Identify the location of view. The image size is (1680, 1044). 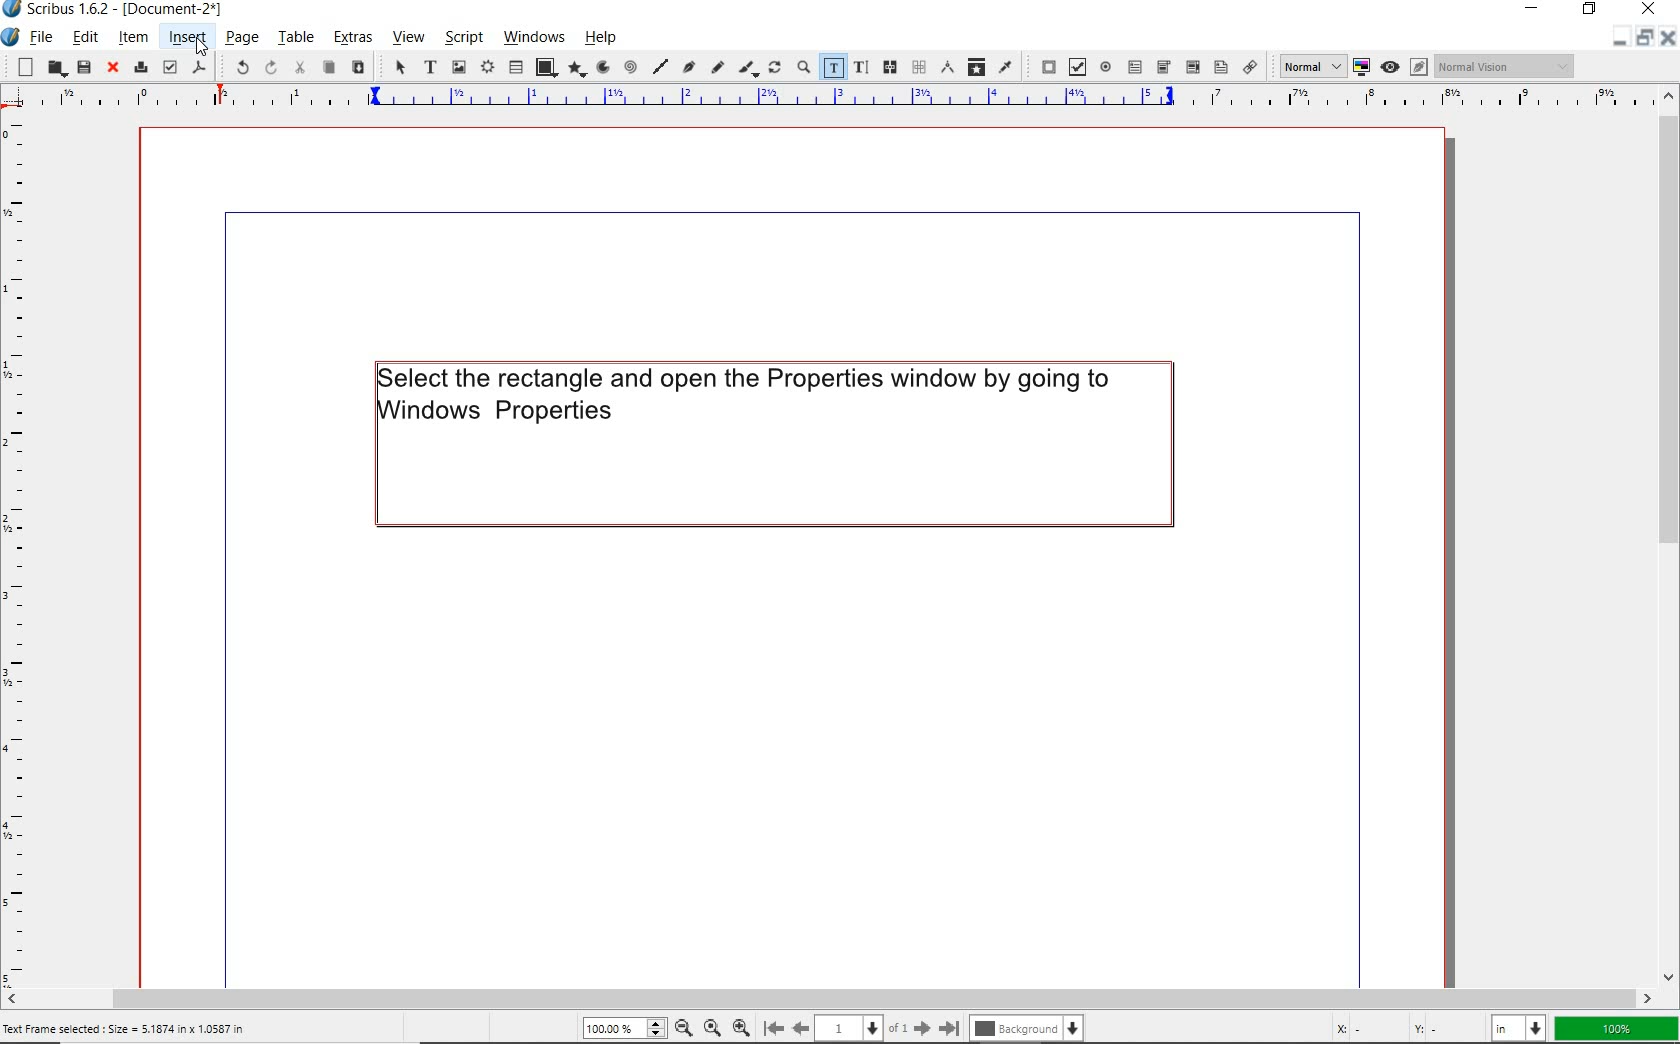
(407, 40).